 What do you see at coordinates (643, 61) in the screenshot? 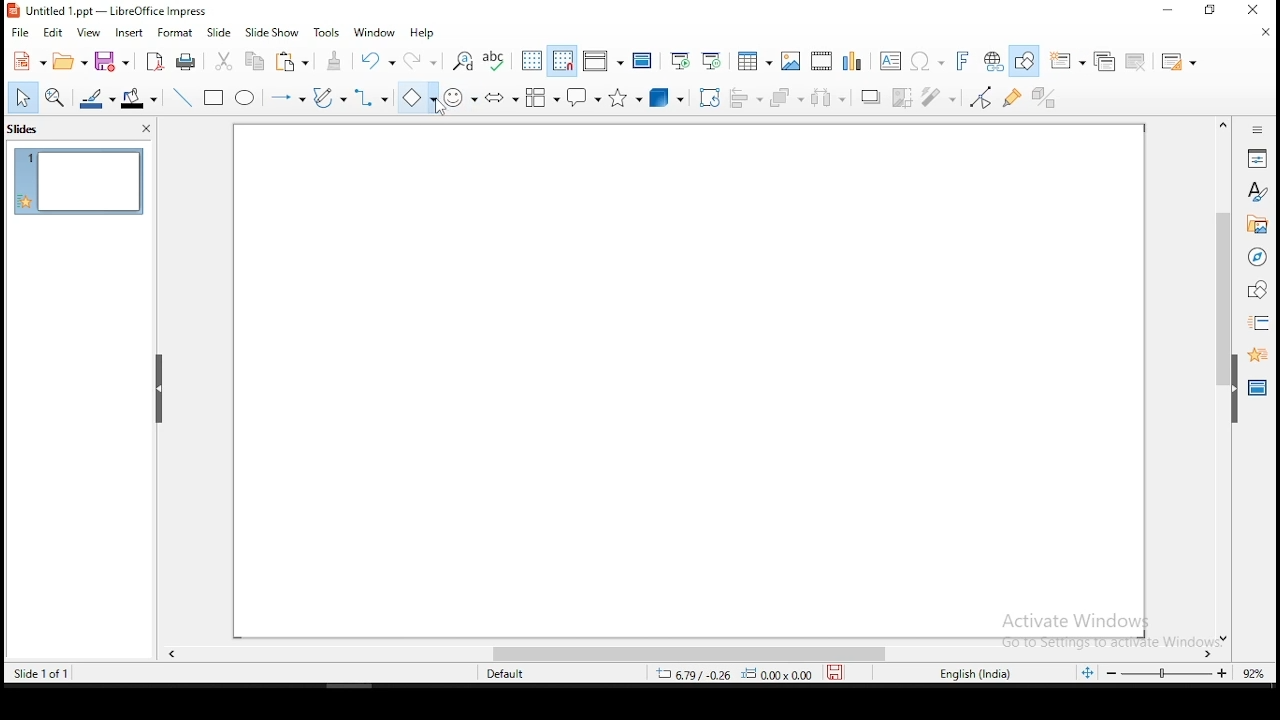
I see `master slide` at bounding box center [643, 61].